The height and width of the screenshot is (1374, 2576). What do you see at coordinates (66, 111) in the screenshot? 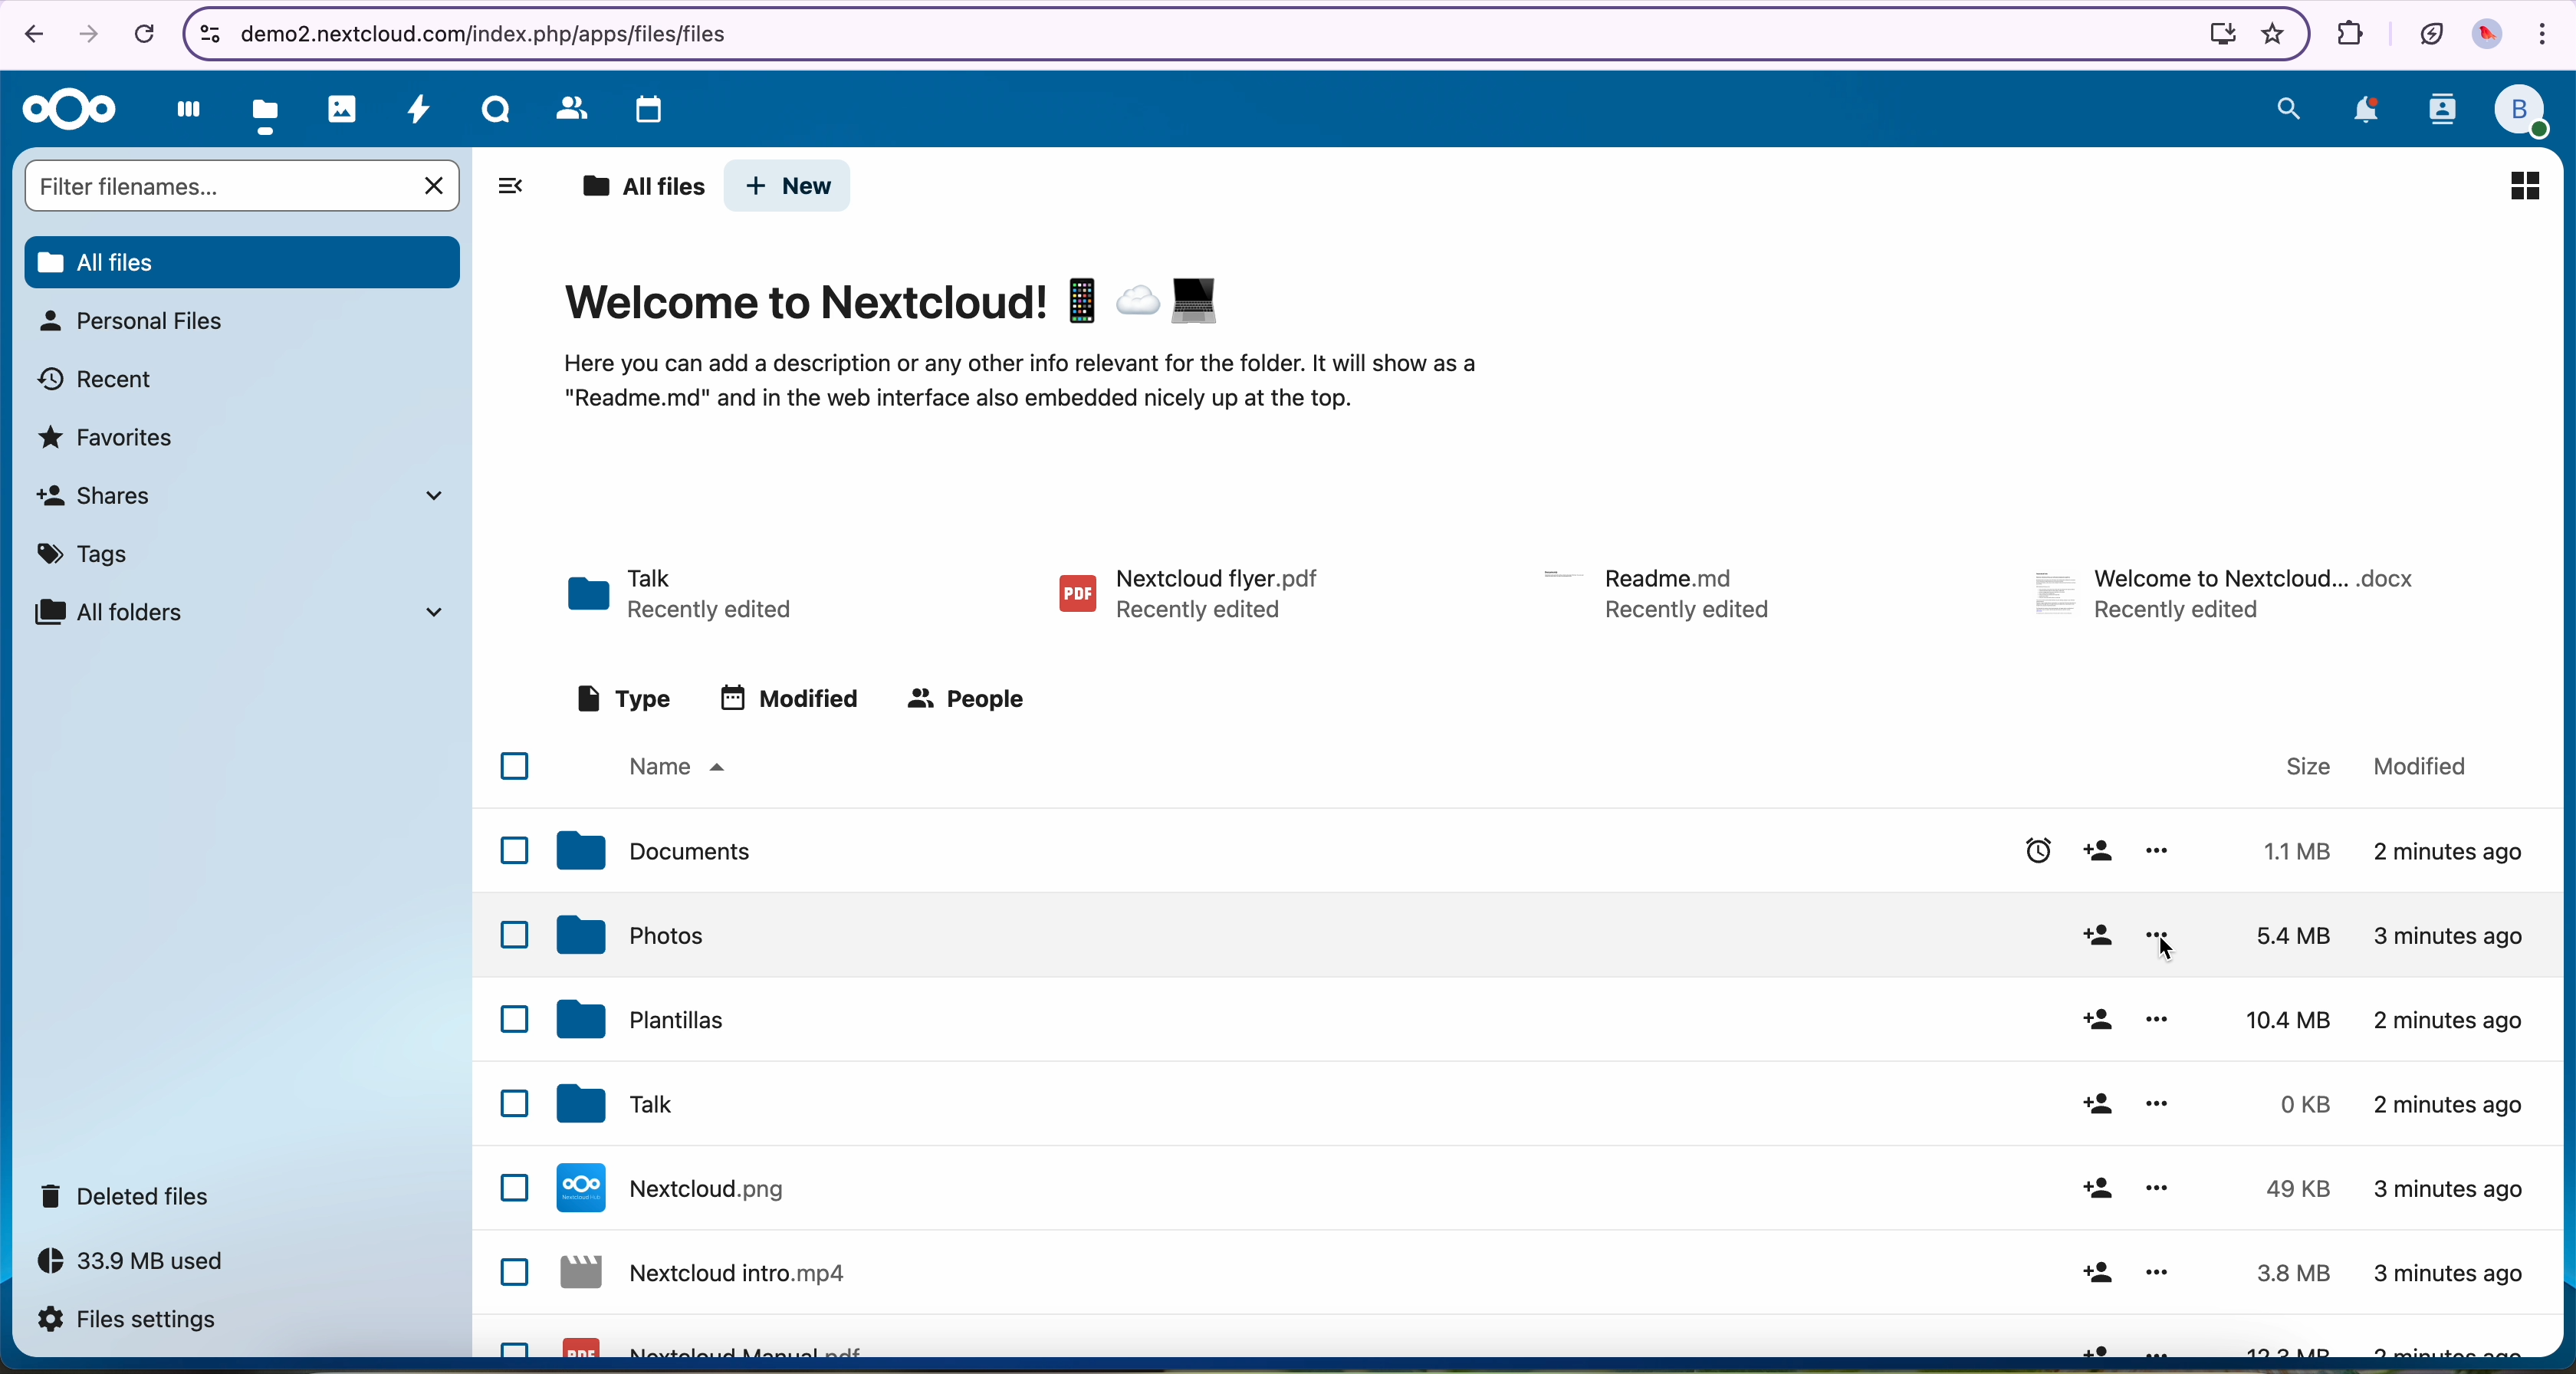
I see `Nextcloud logo` at bounding box center [66, 111].